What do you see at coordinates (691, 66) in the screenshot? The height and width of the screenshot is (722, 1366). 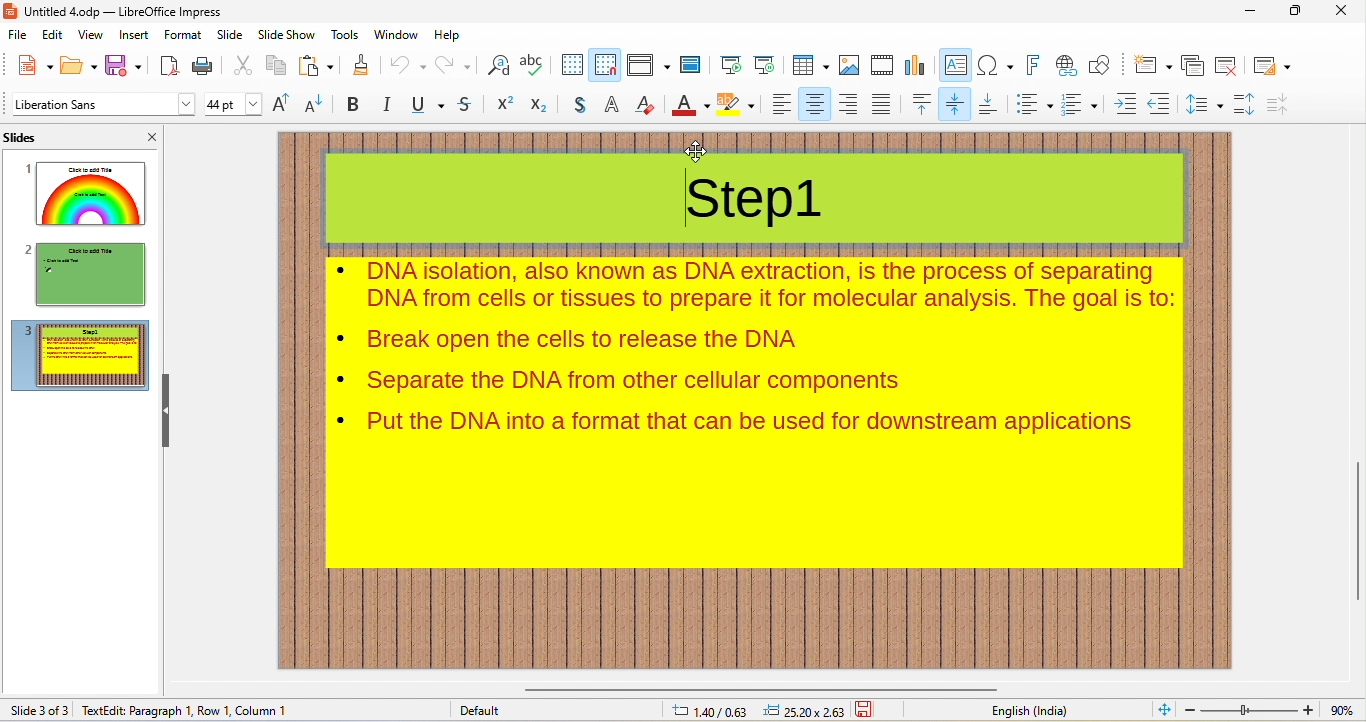 I see `master slide` at bounding box center [691, 66].